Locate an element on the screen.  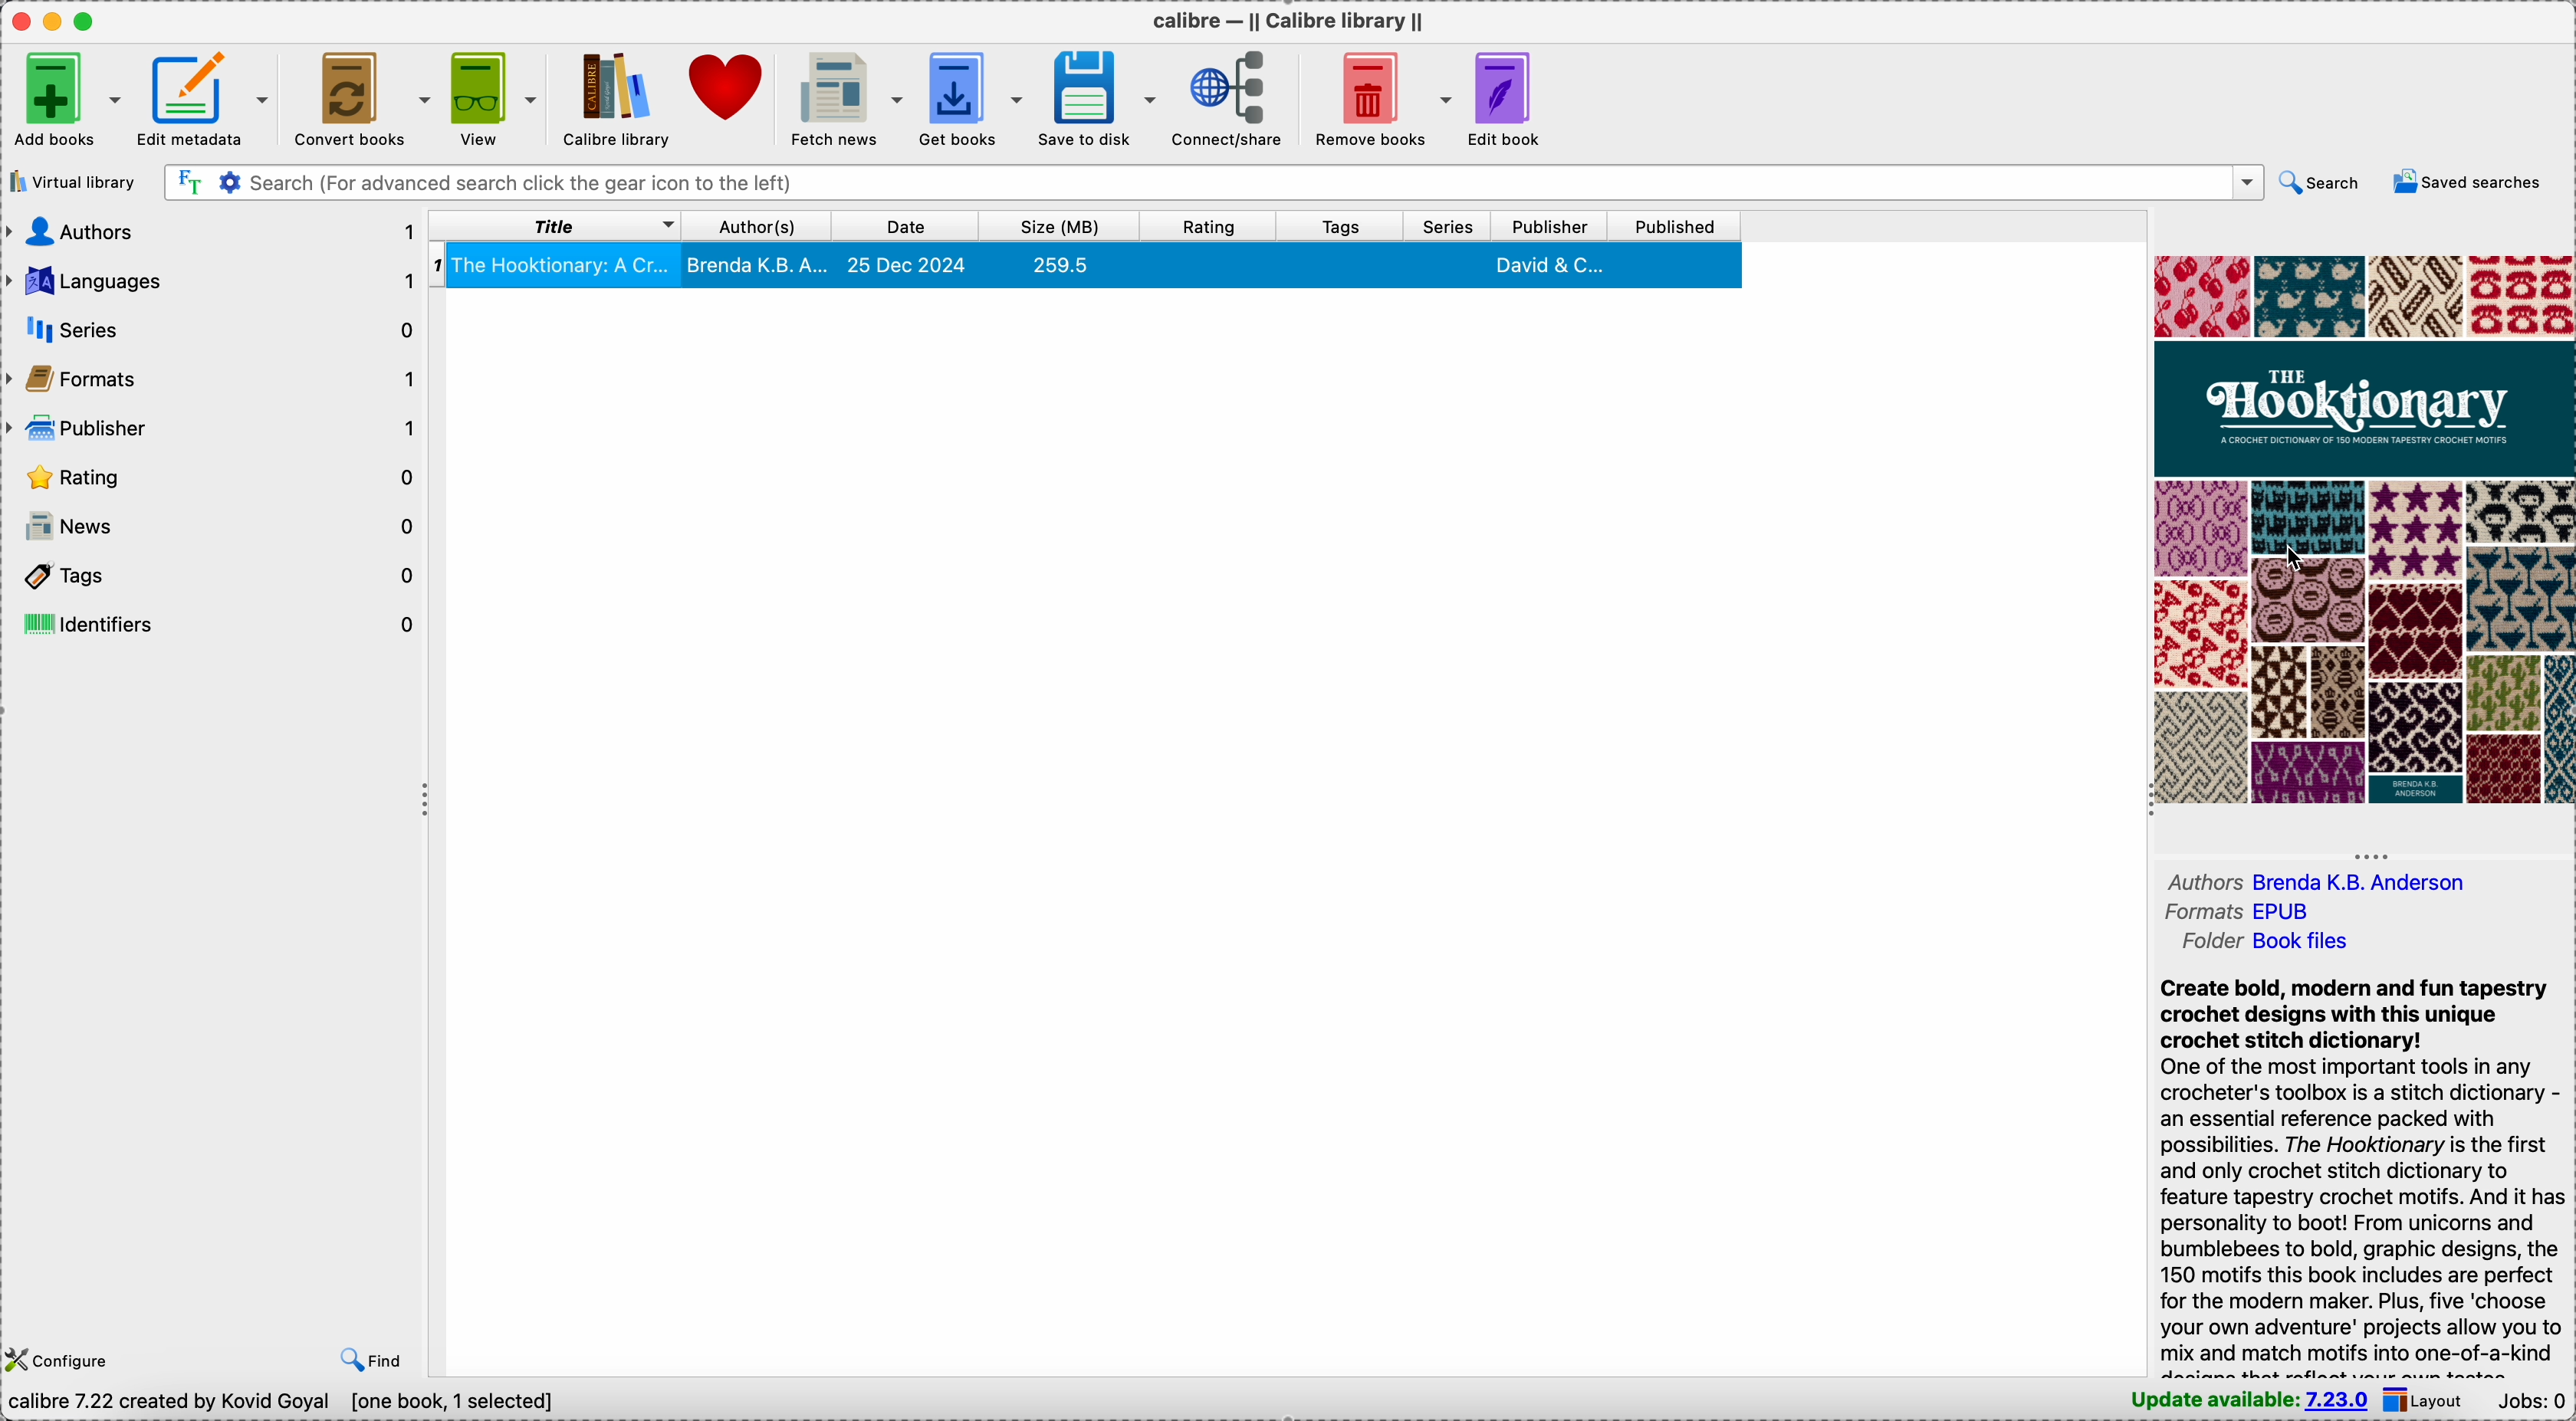
fetch news is located at coordinates (842, 98).